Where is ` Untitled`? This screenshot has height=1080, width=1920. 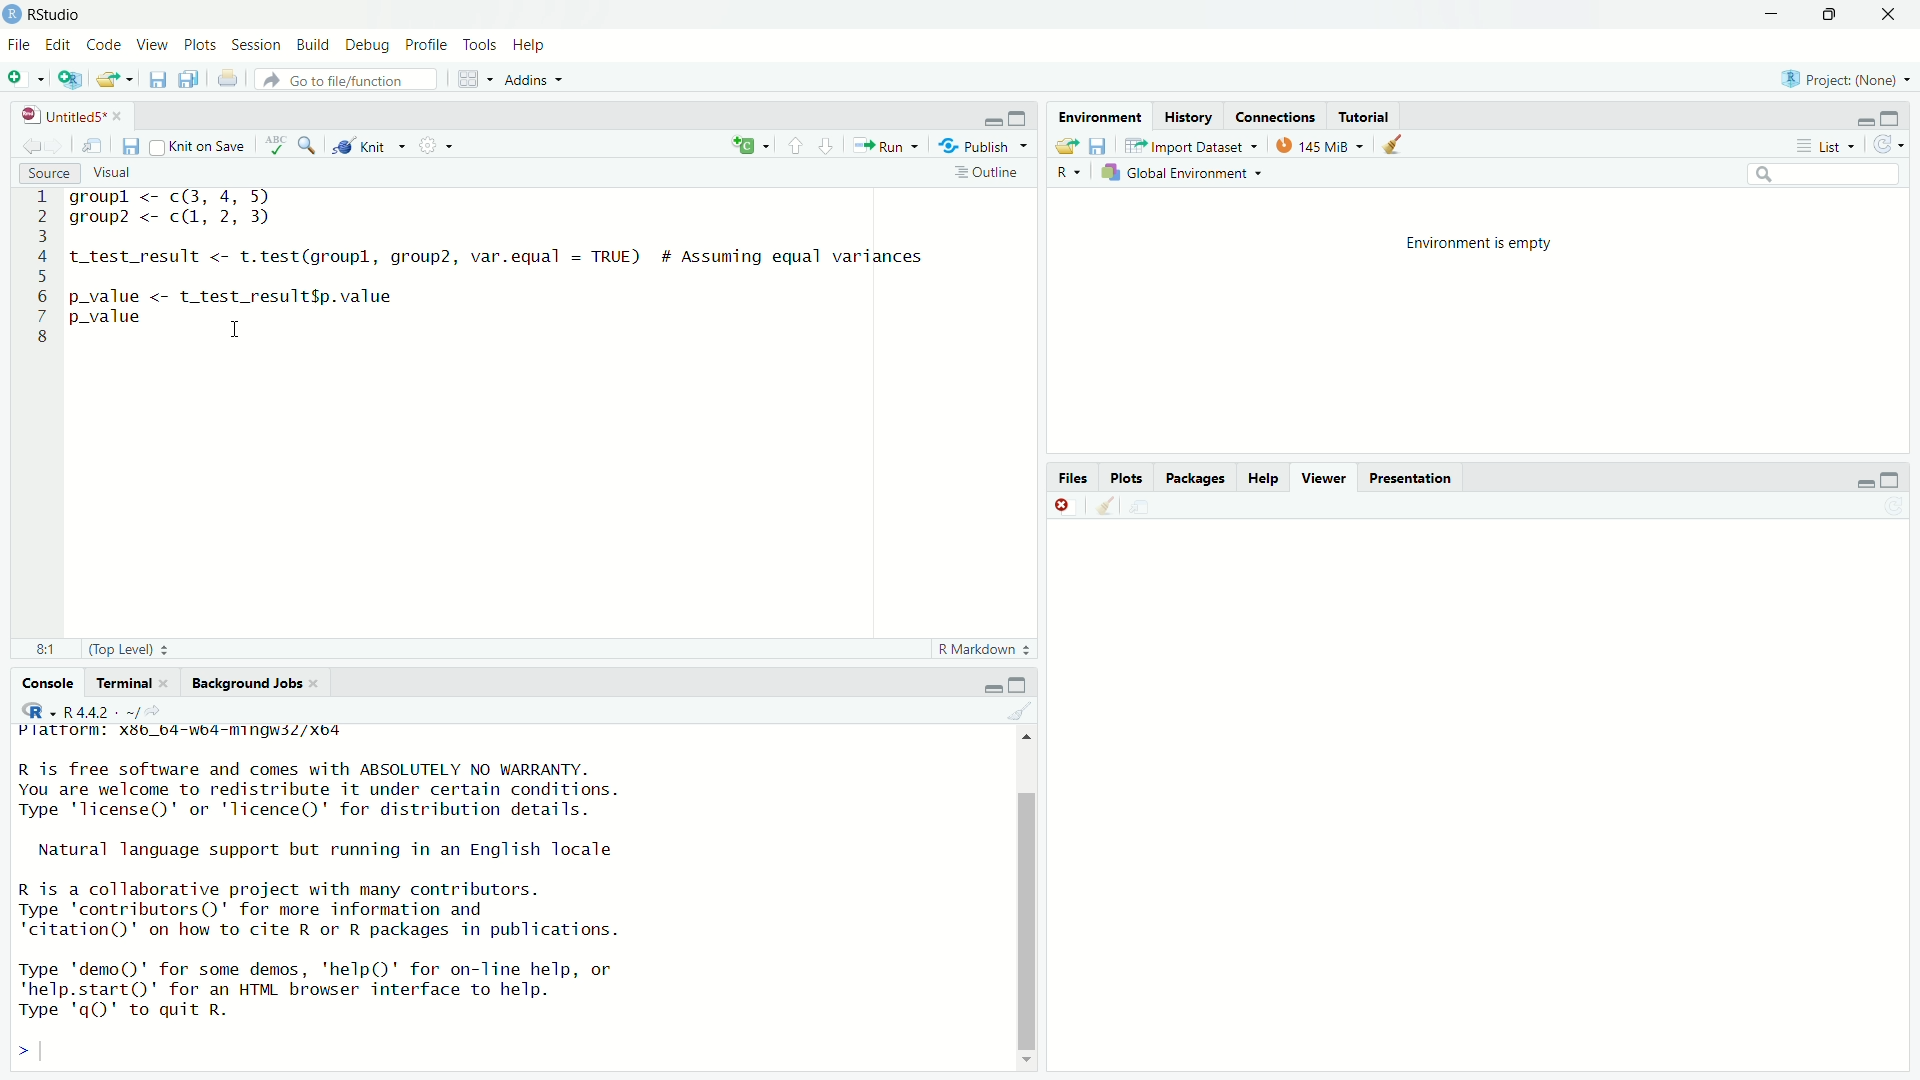
 Untitled is located at coordinates (71, 113).